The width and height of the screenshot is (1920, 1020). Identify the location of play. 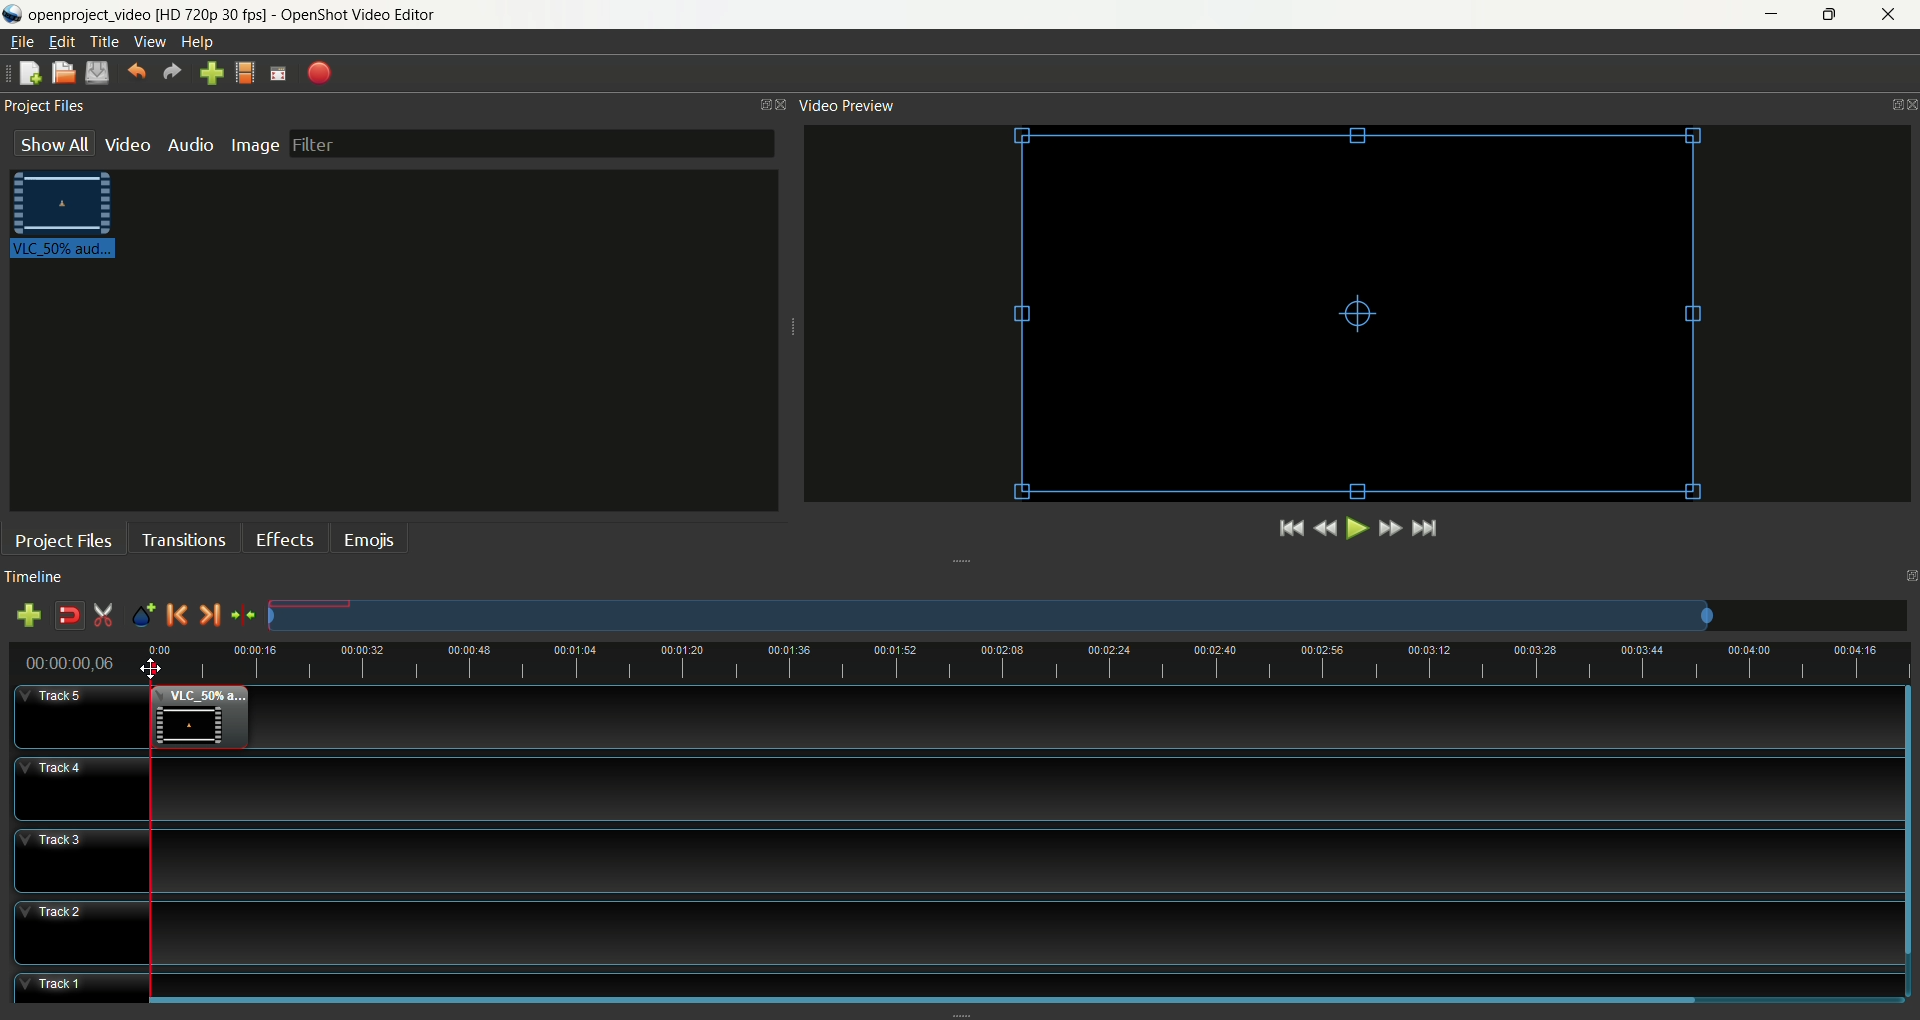
(1354, 528).